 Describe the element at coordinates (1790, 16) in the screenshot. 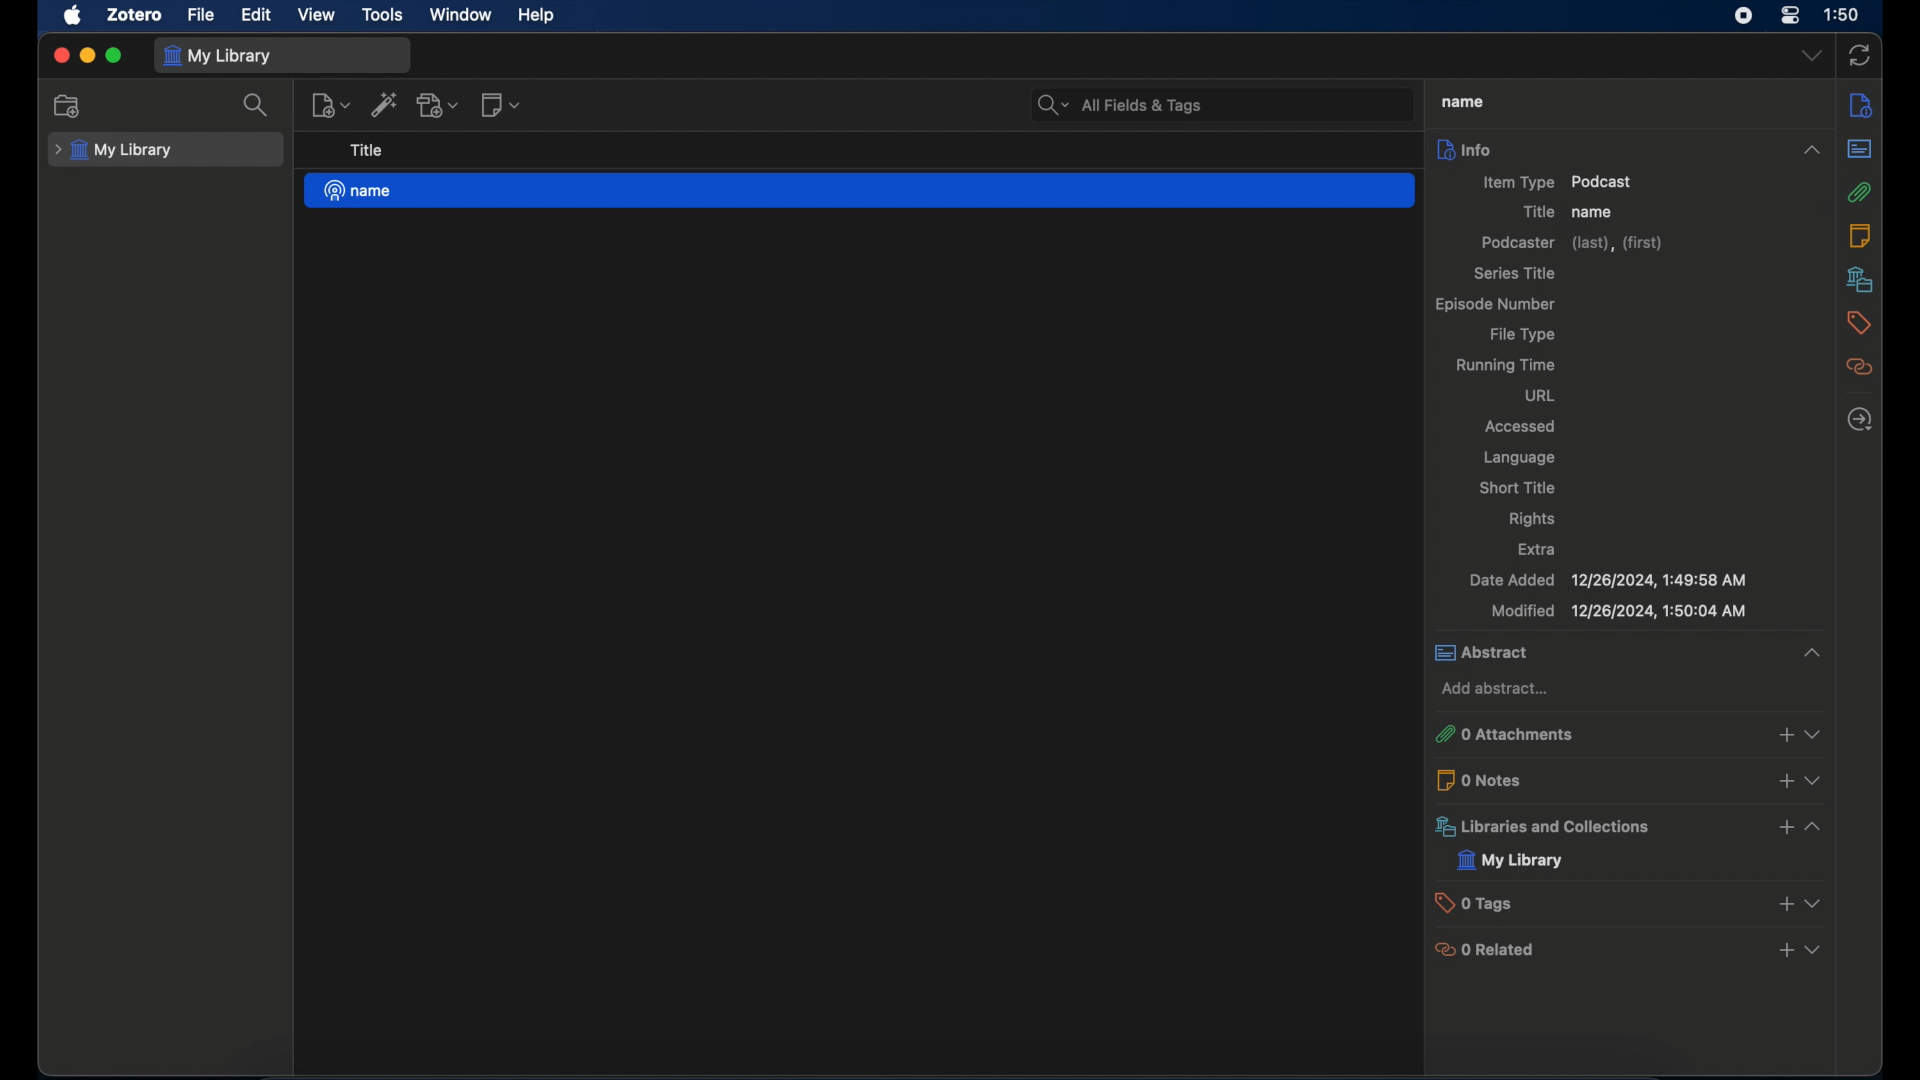

I see `control center` at that location.